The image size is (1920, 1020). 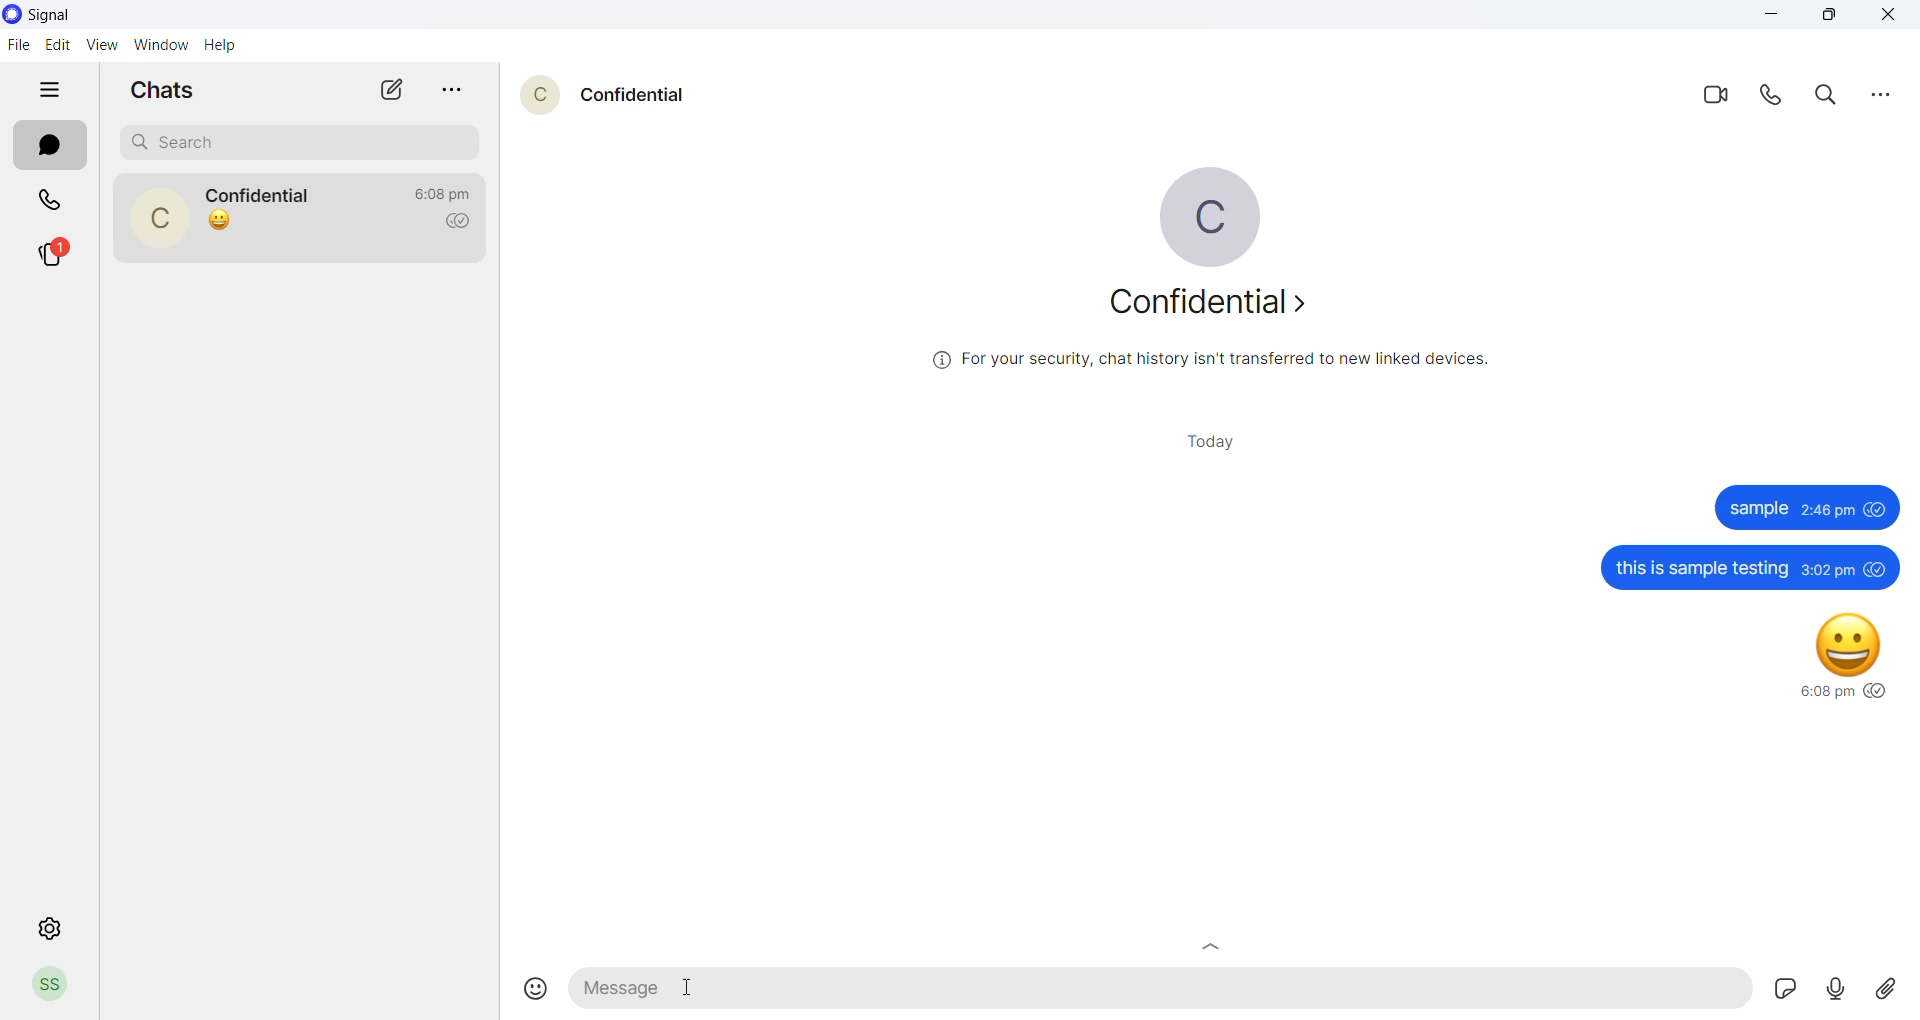 I want to click on contact profile picture, so click(x=543, y=100).